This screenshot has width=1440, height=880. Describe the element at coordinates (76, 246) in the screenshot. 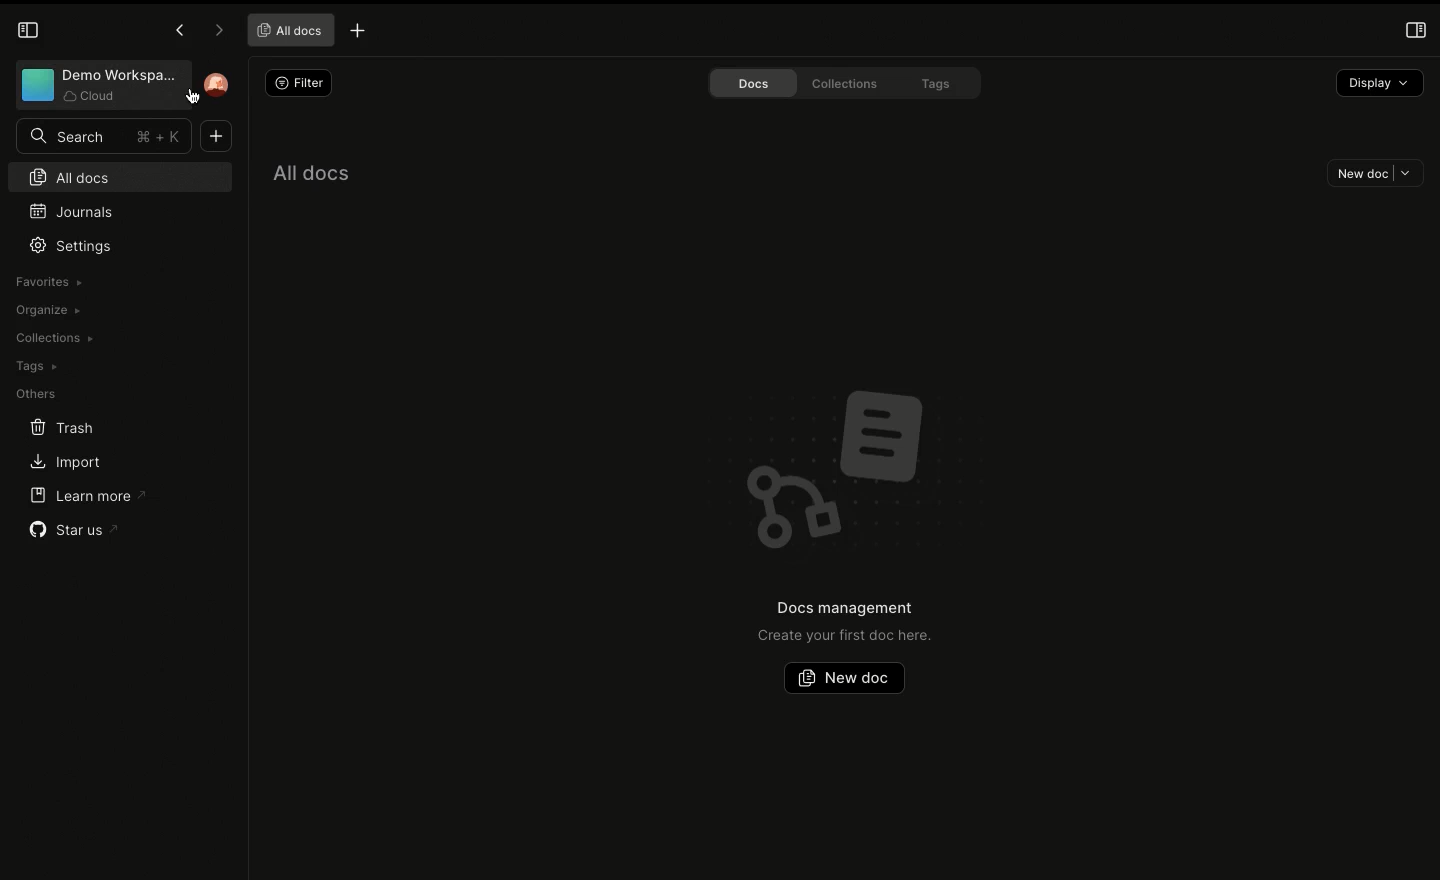

I see `Settings` at that location.